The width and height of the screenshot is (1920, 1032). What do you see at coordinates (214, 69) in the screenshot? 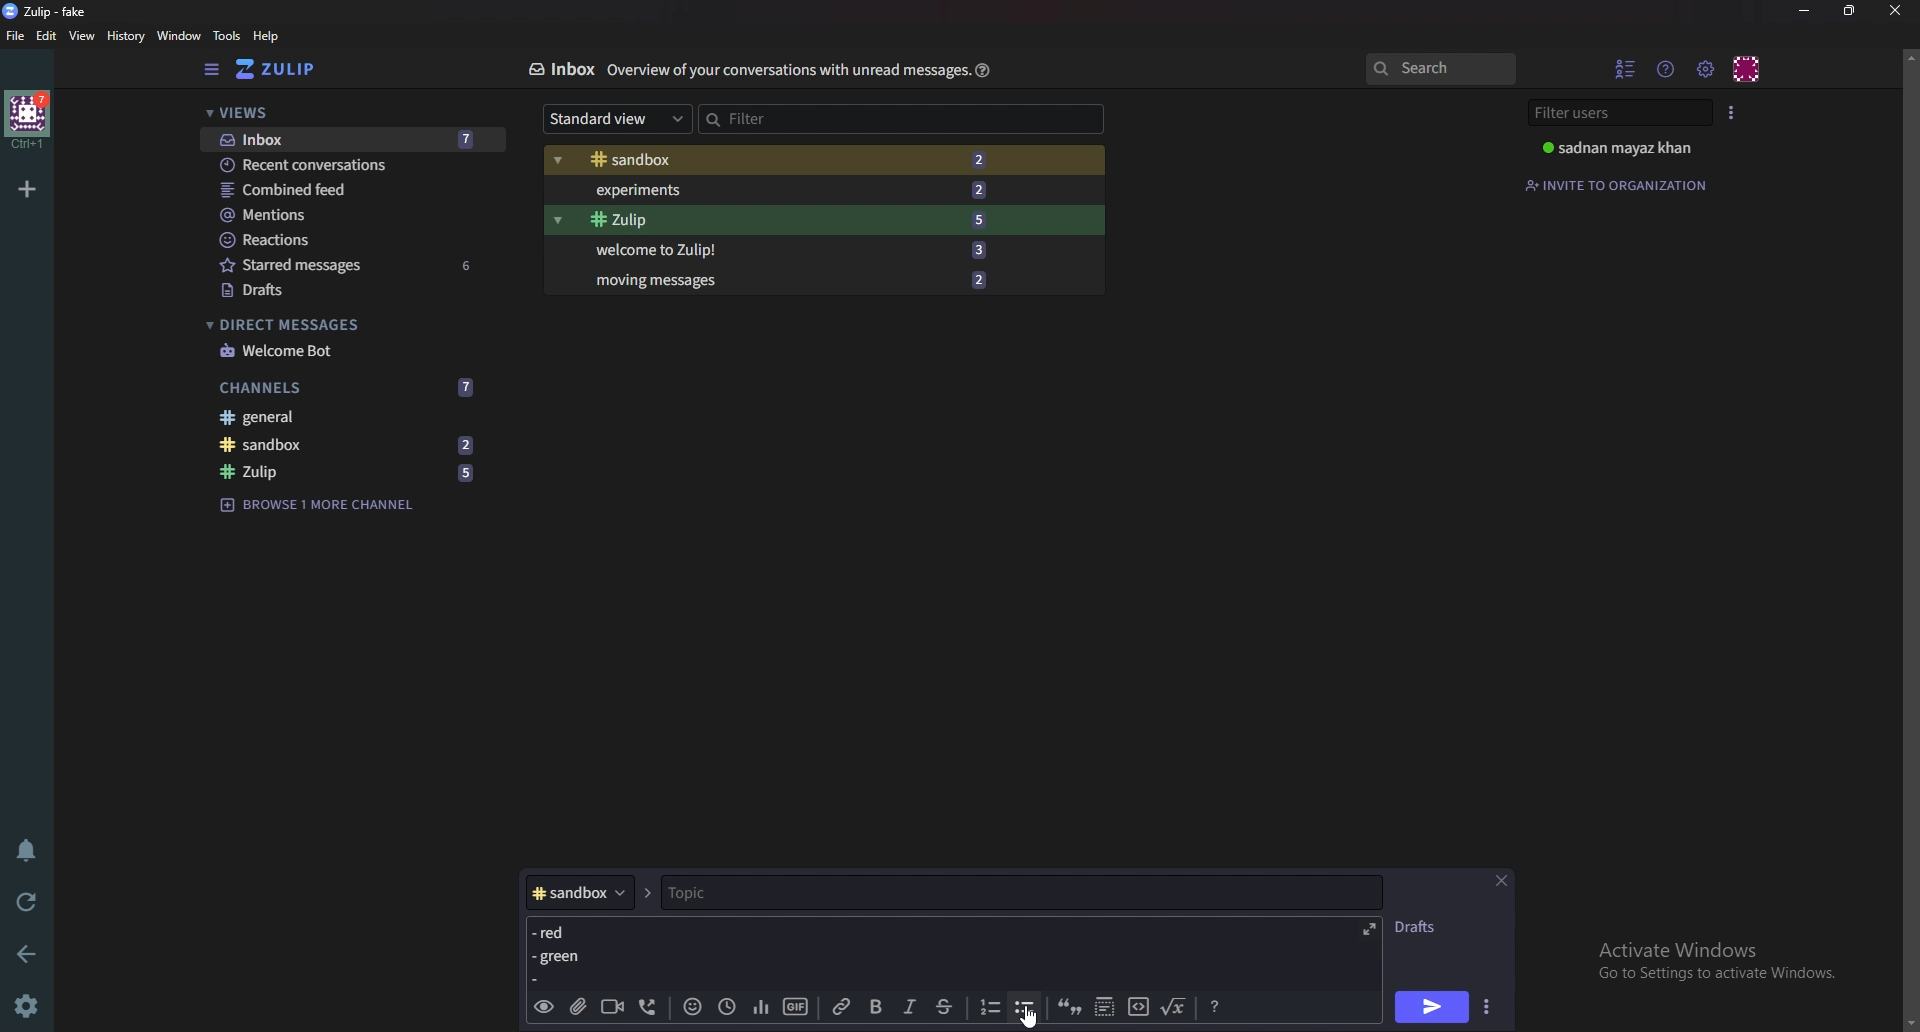
I see `Hide sidebar` at bounding box center [214, 69].